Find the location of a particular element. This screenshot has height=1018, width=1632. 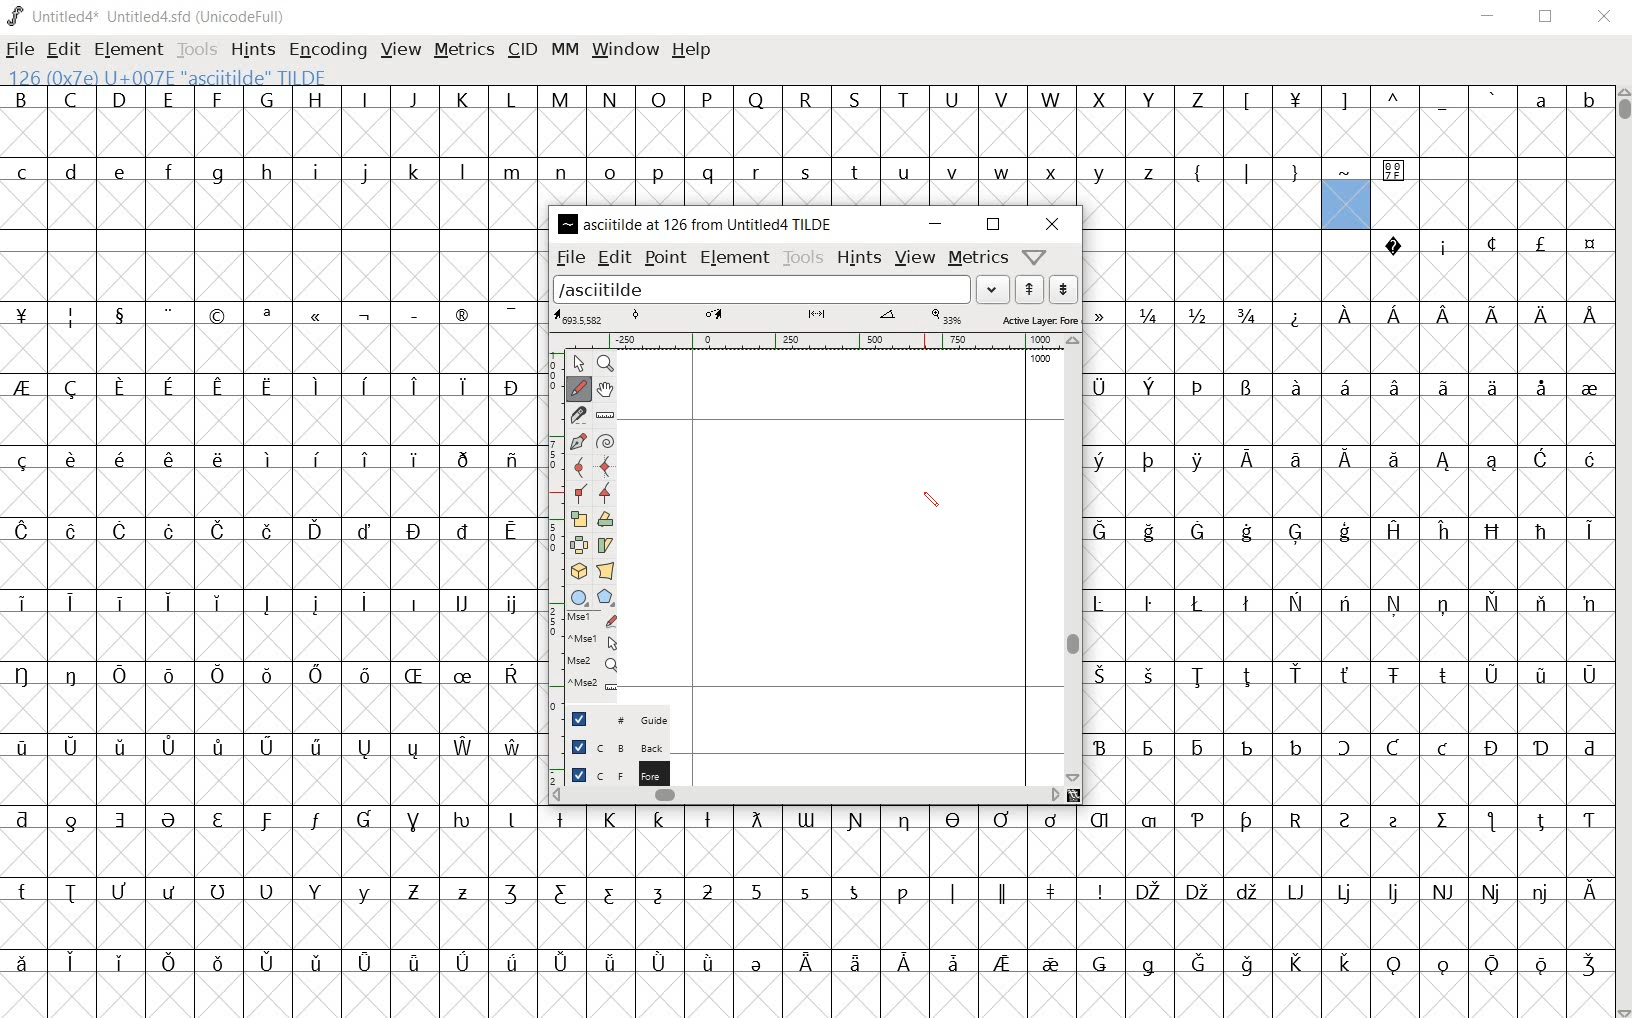

WINDOW is located at coordinates (628, 49).